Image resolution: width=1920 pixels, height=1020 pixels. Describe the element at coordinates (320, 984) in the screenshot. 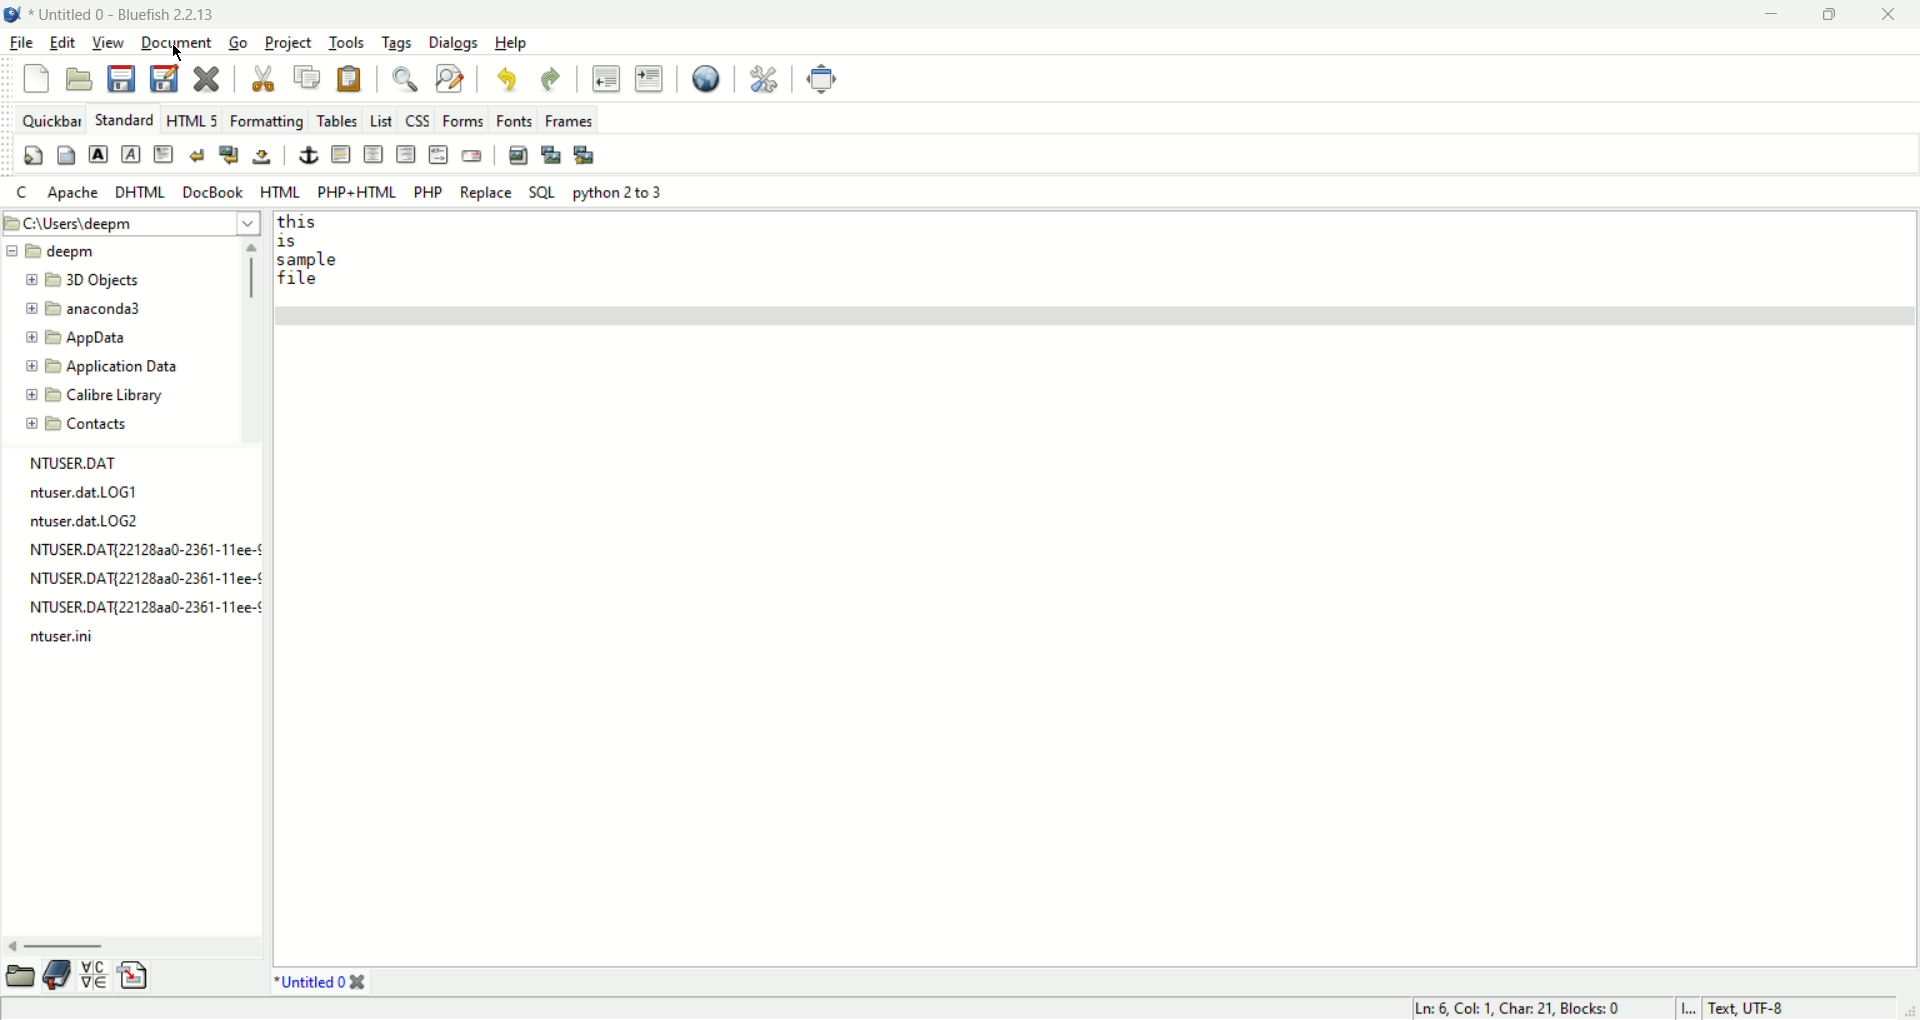

I see `title` at that location.